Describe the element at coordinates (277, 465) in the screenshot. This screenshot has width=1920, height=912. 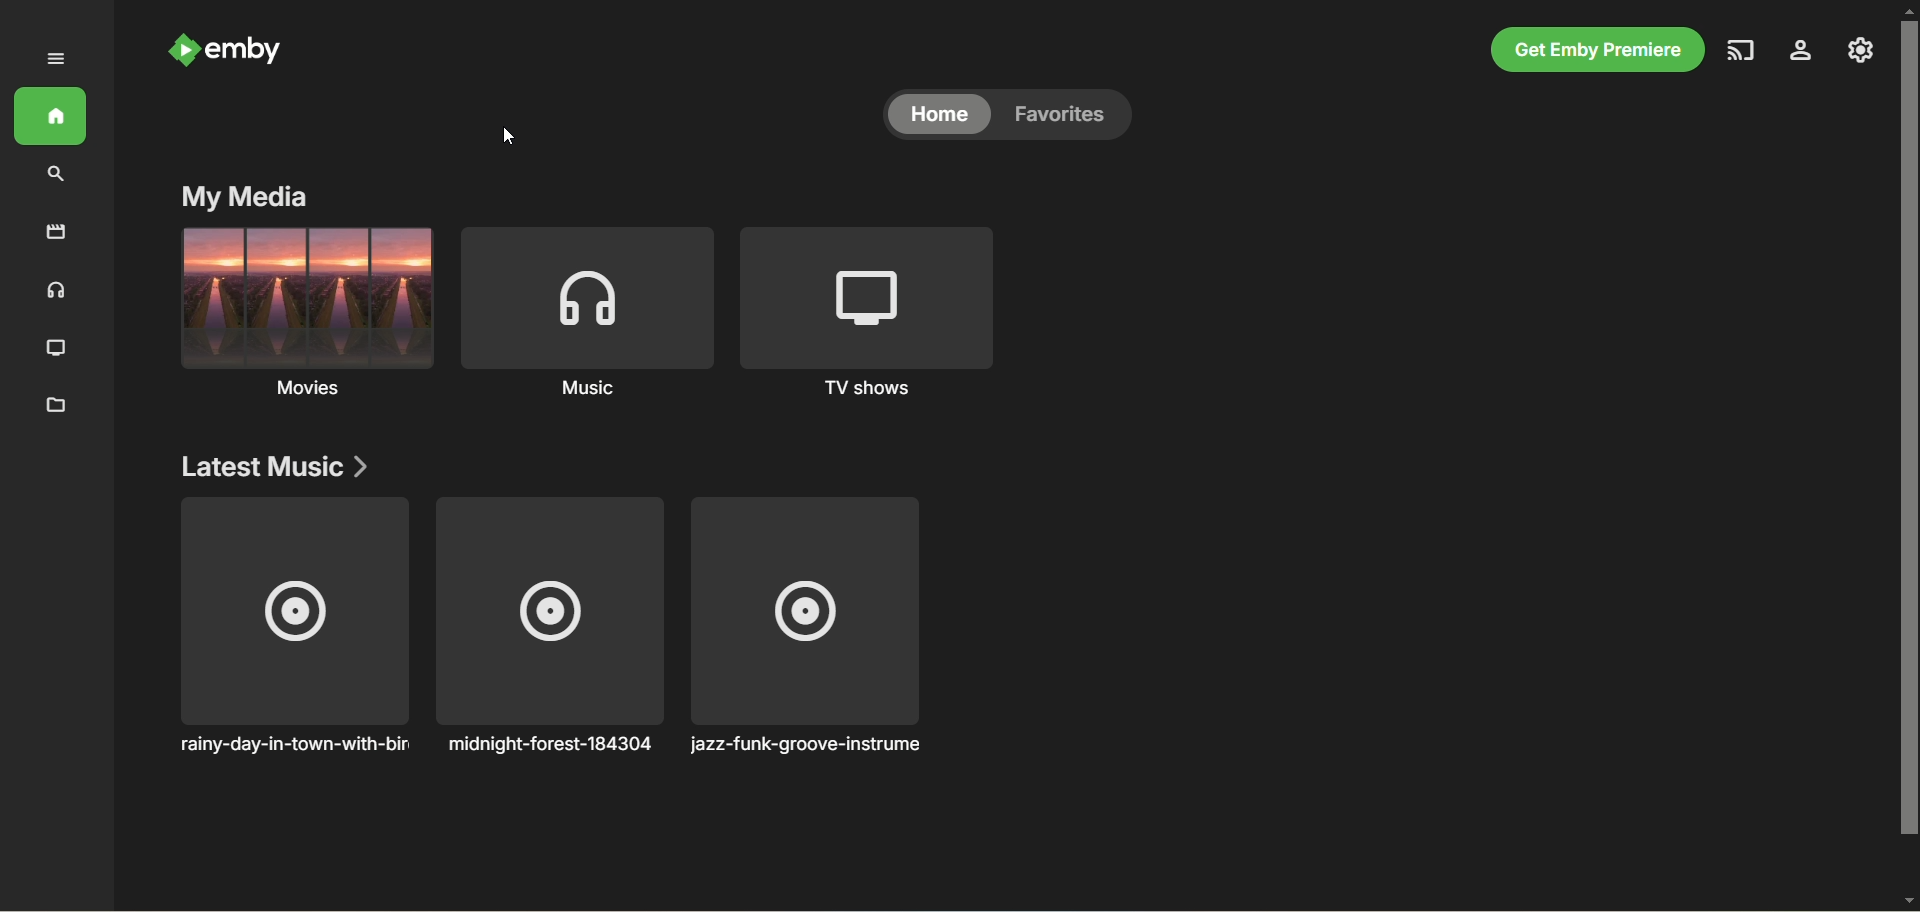
I see `latest music` at that location.